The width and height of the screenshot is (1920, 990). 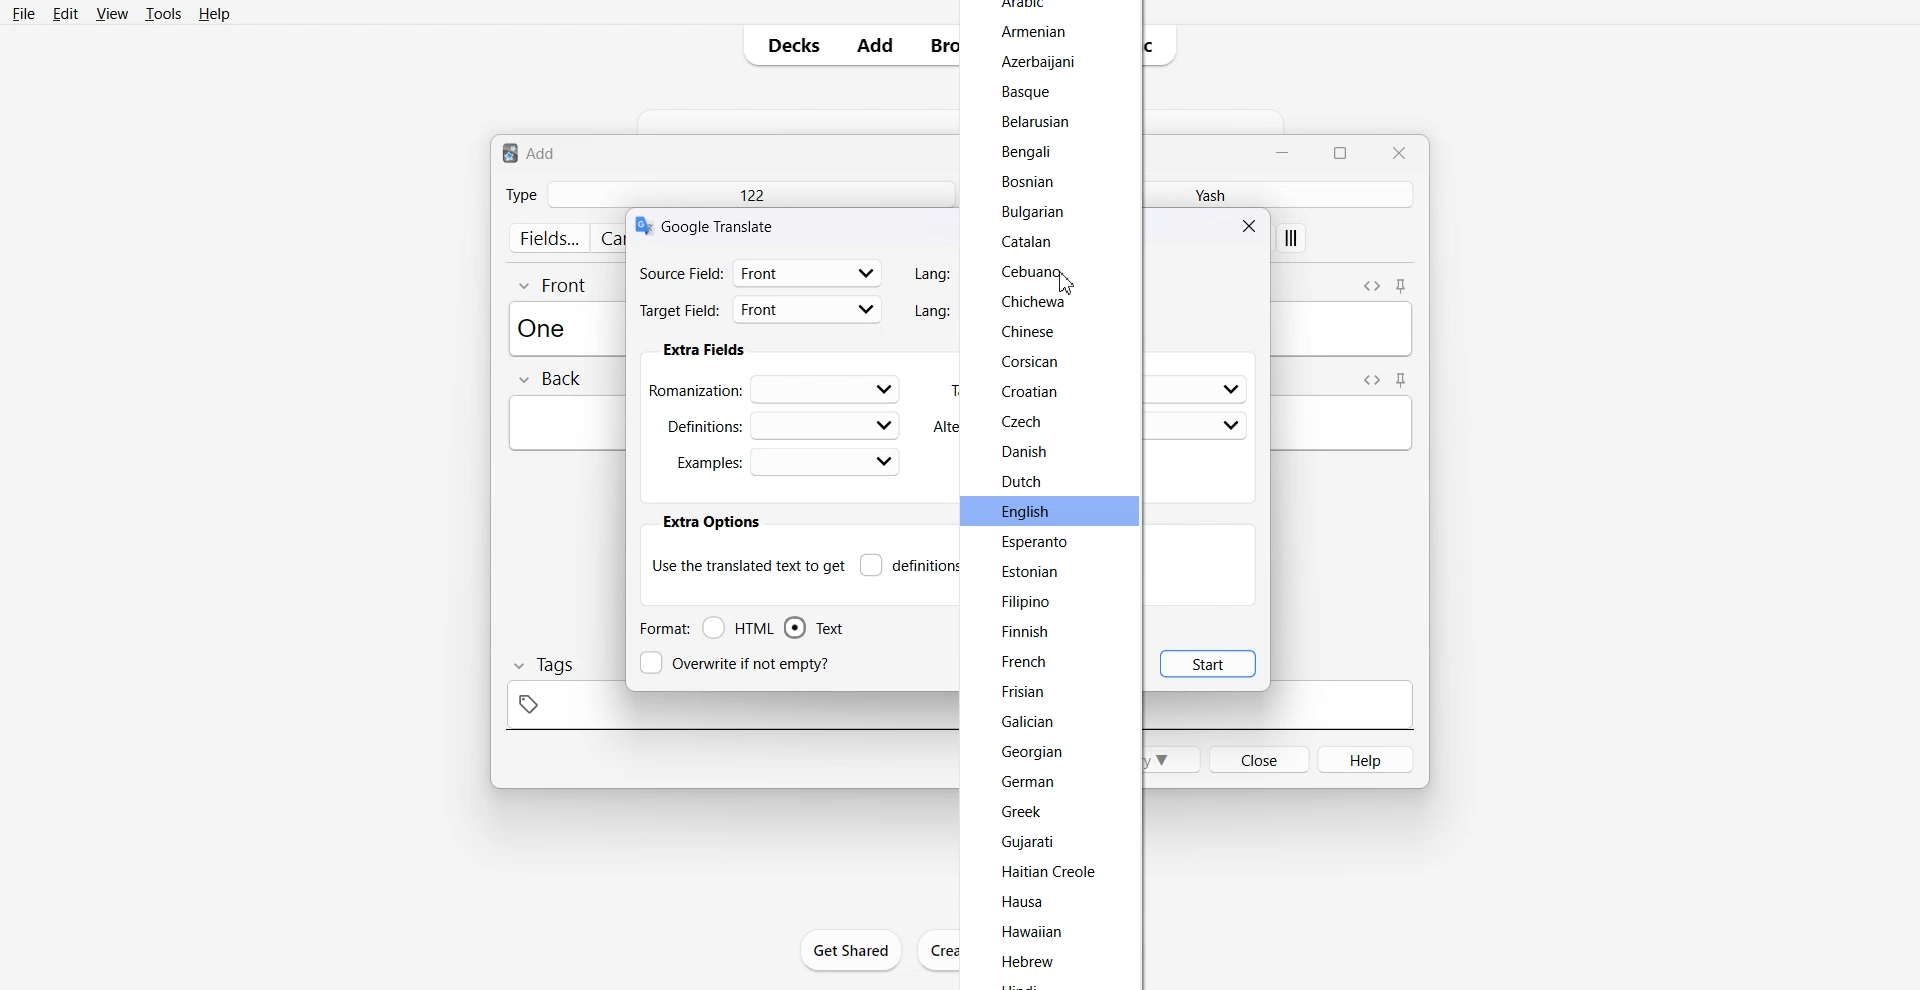 What do you see at coordinates (1035, 121) in the screenshot?
I see `Belarusian` at bounding box center [1035, 121].